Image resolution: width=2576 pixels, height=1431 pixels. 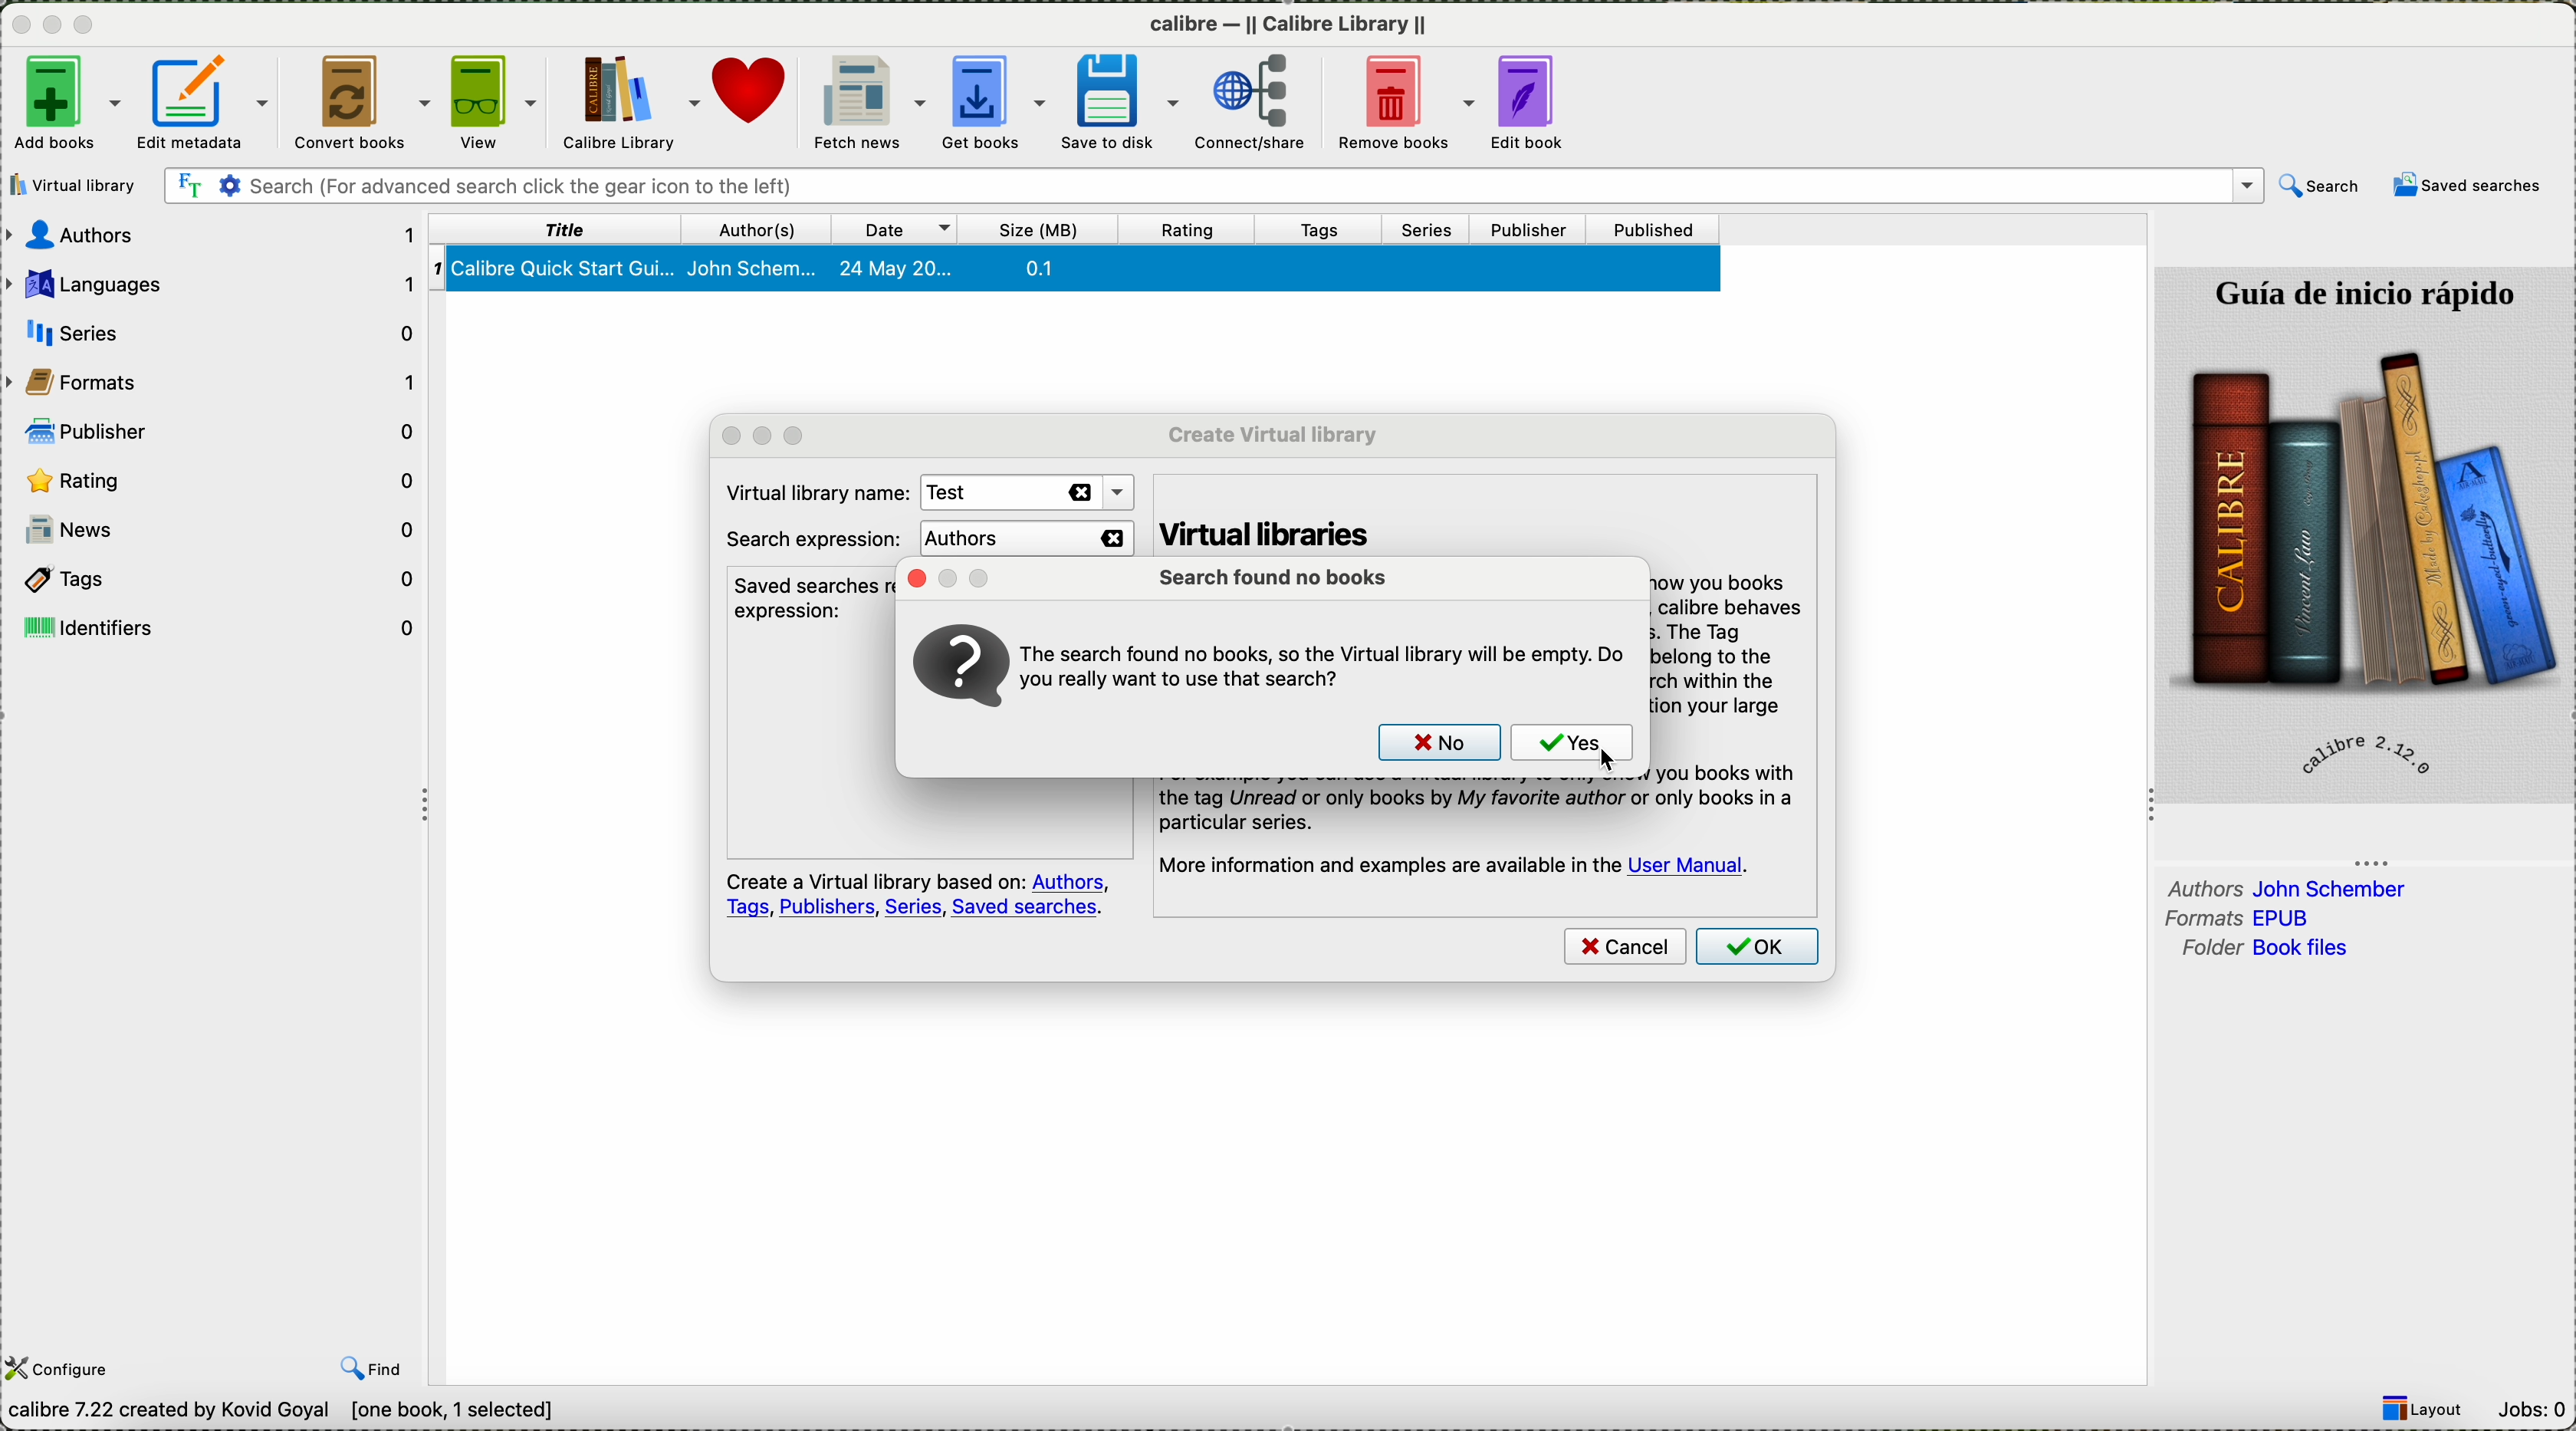 What do you see at coordinates (216, 238) in the screenshot?
I see `authors` at bounding box center [216, 238].